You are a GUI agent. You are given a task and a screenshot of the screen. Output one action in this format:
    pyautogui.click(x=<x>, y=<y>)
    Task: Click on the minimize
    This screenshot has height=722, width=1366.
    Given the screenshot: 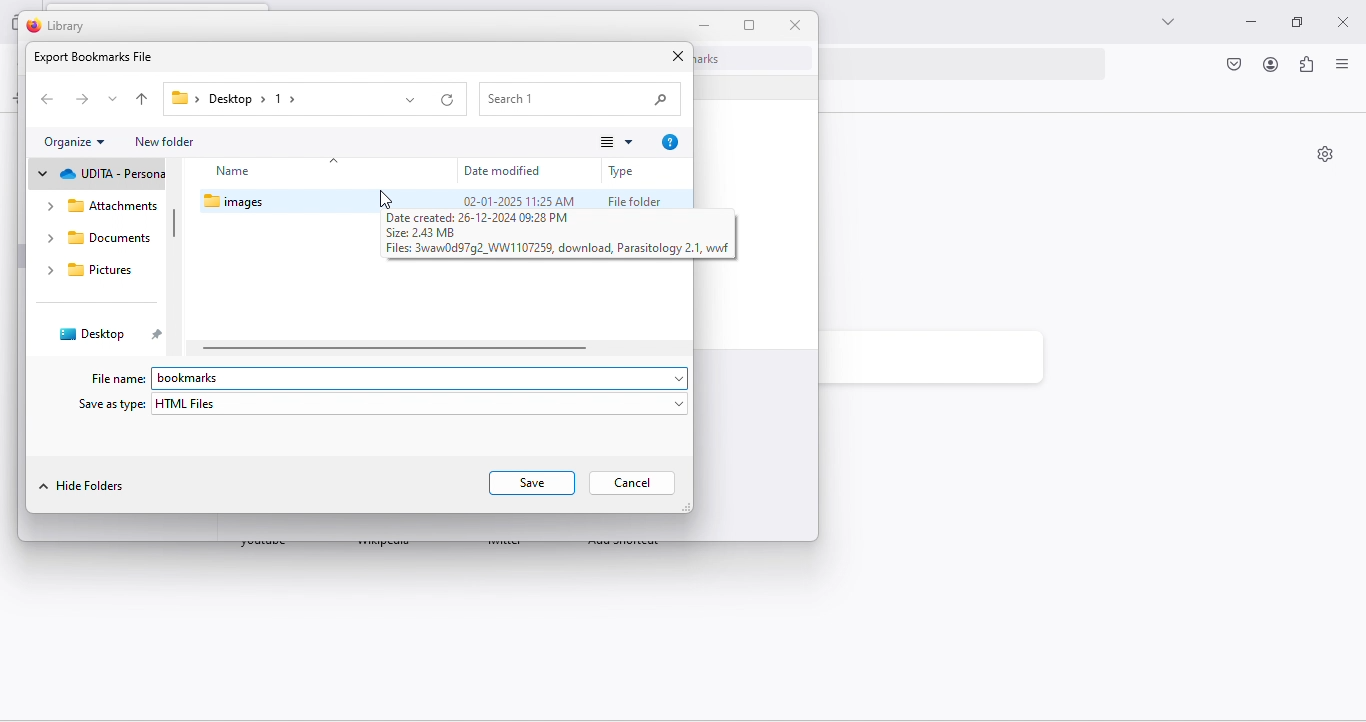 What is the action you would take?
    pyautogui.click(x=1246, y=24)
    